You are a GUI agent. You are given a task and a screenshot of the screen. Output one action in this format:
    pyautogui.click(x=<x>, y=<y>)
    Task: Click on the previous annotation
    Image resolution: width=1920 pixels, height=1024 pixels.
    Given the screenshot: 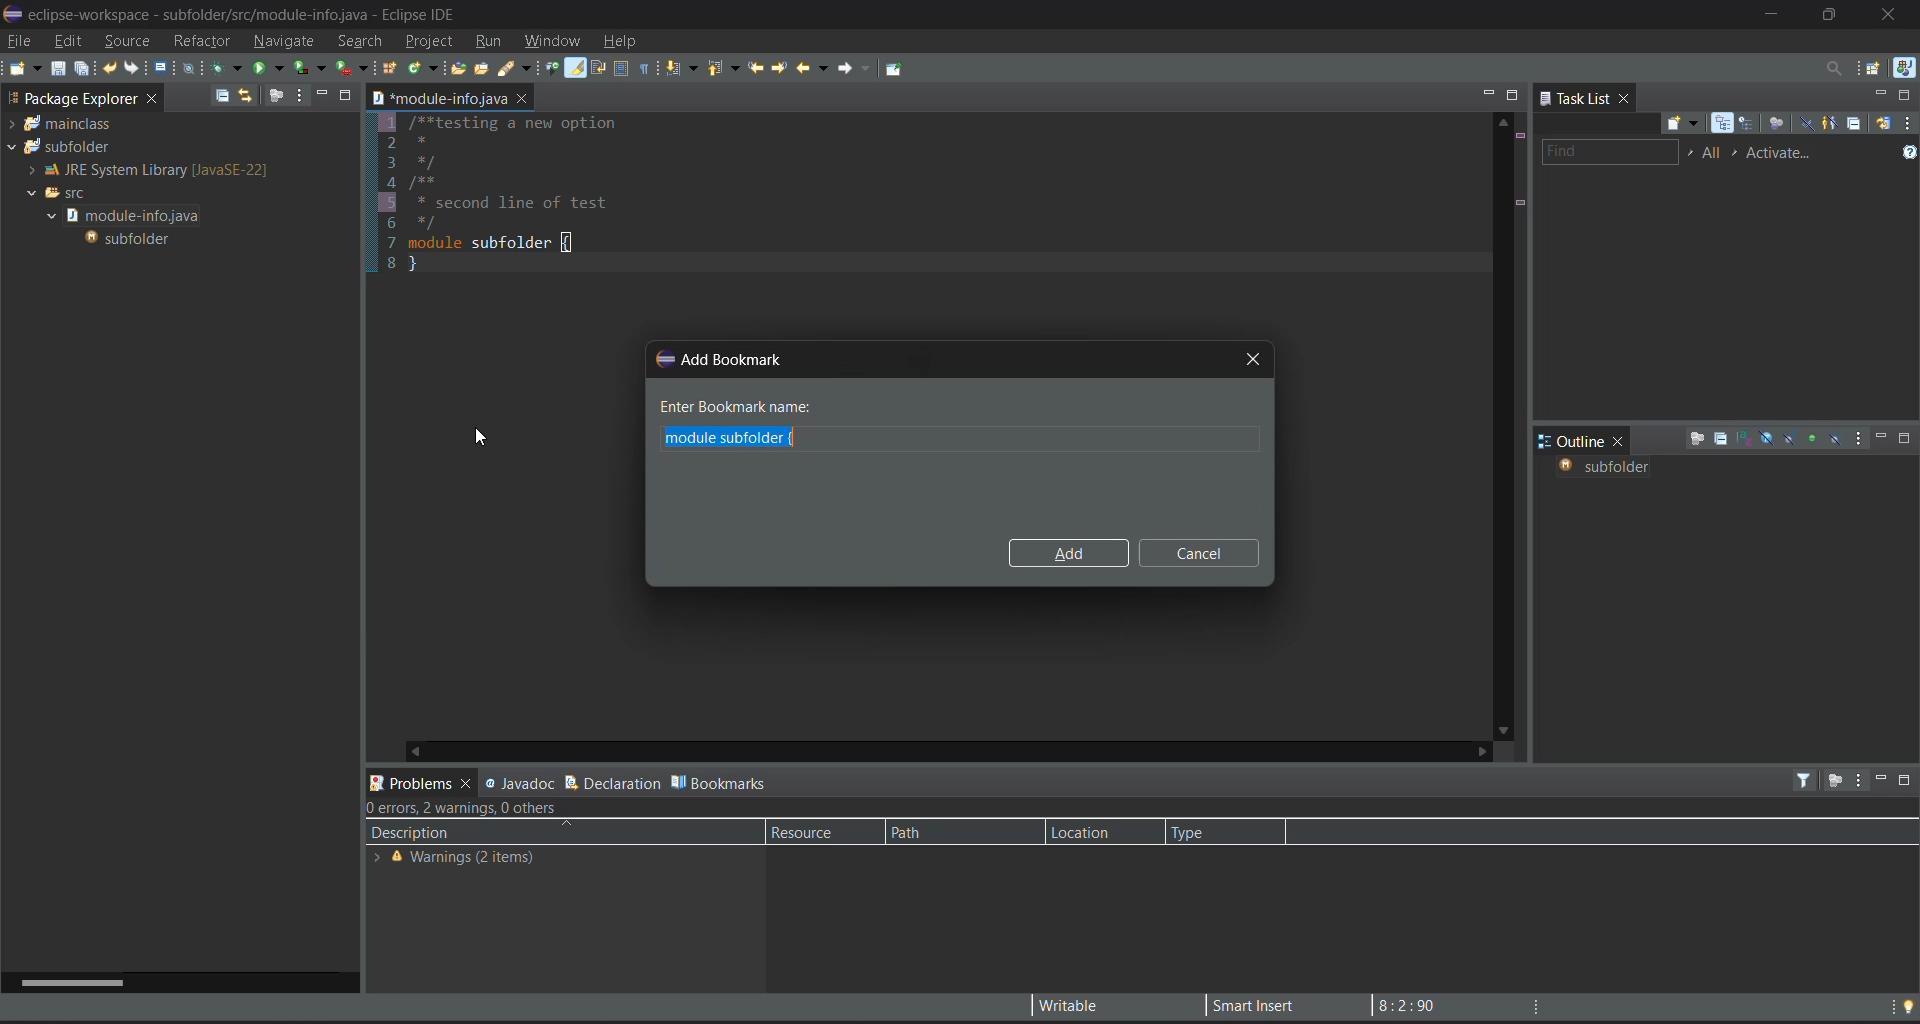 What is the action you would take?
    pyautogui.click(x=728, y=69)
    